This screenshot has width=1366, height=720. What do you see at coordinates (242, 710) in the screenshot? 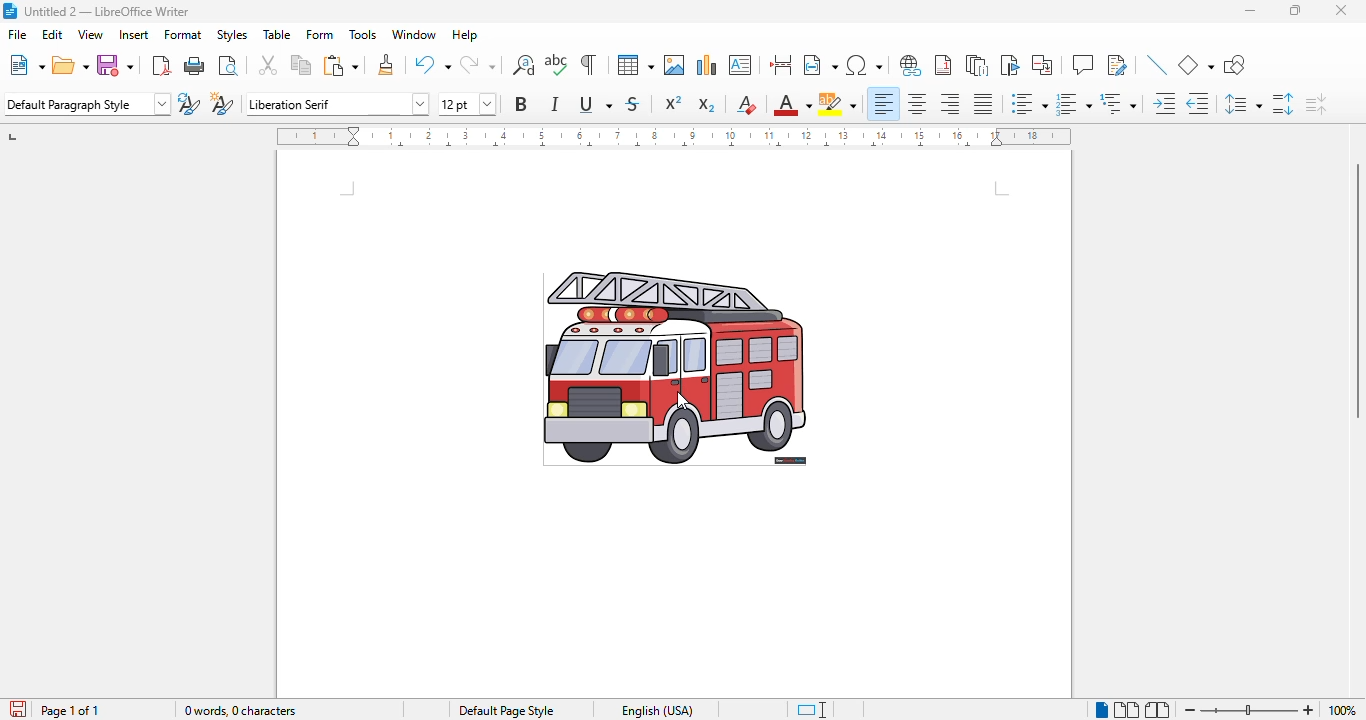
I see `word and character count` at bounding box center [242, 710].